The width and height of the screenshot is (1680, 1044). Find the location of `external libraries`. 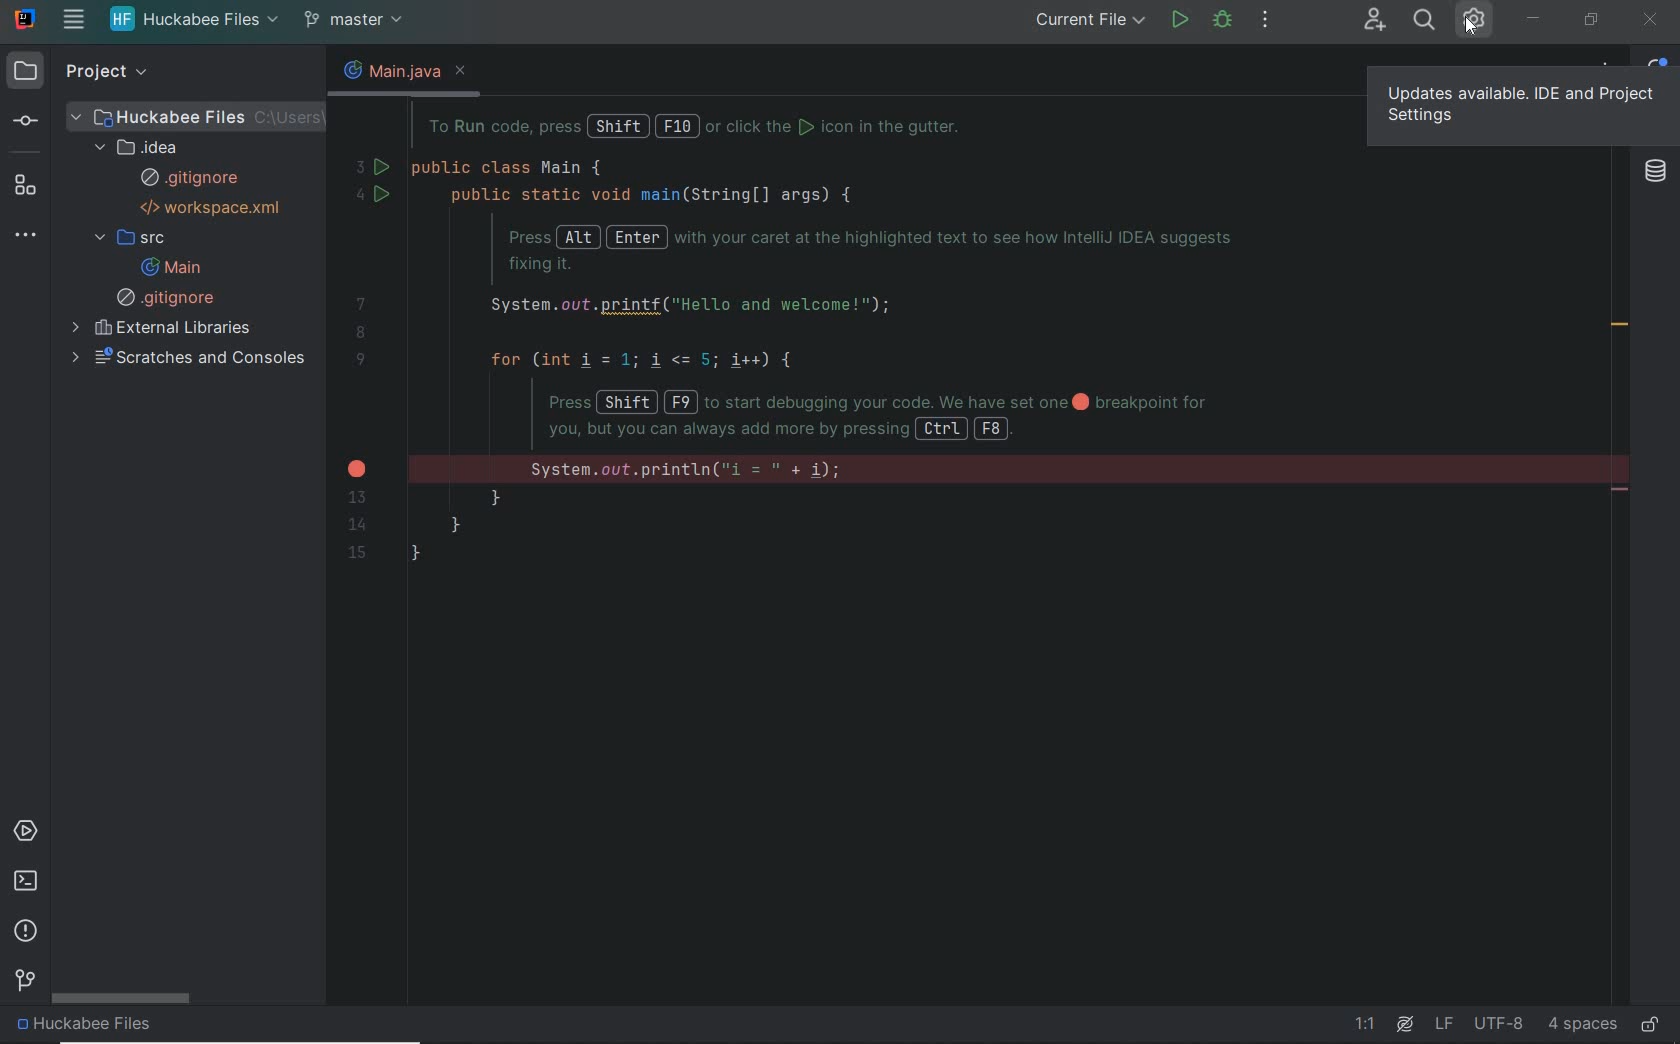

external libraries is located at coordinates (165, 329).